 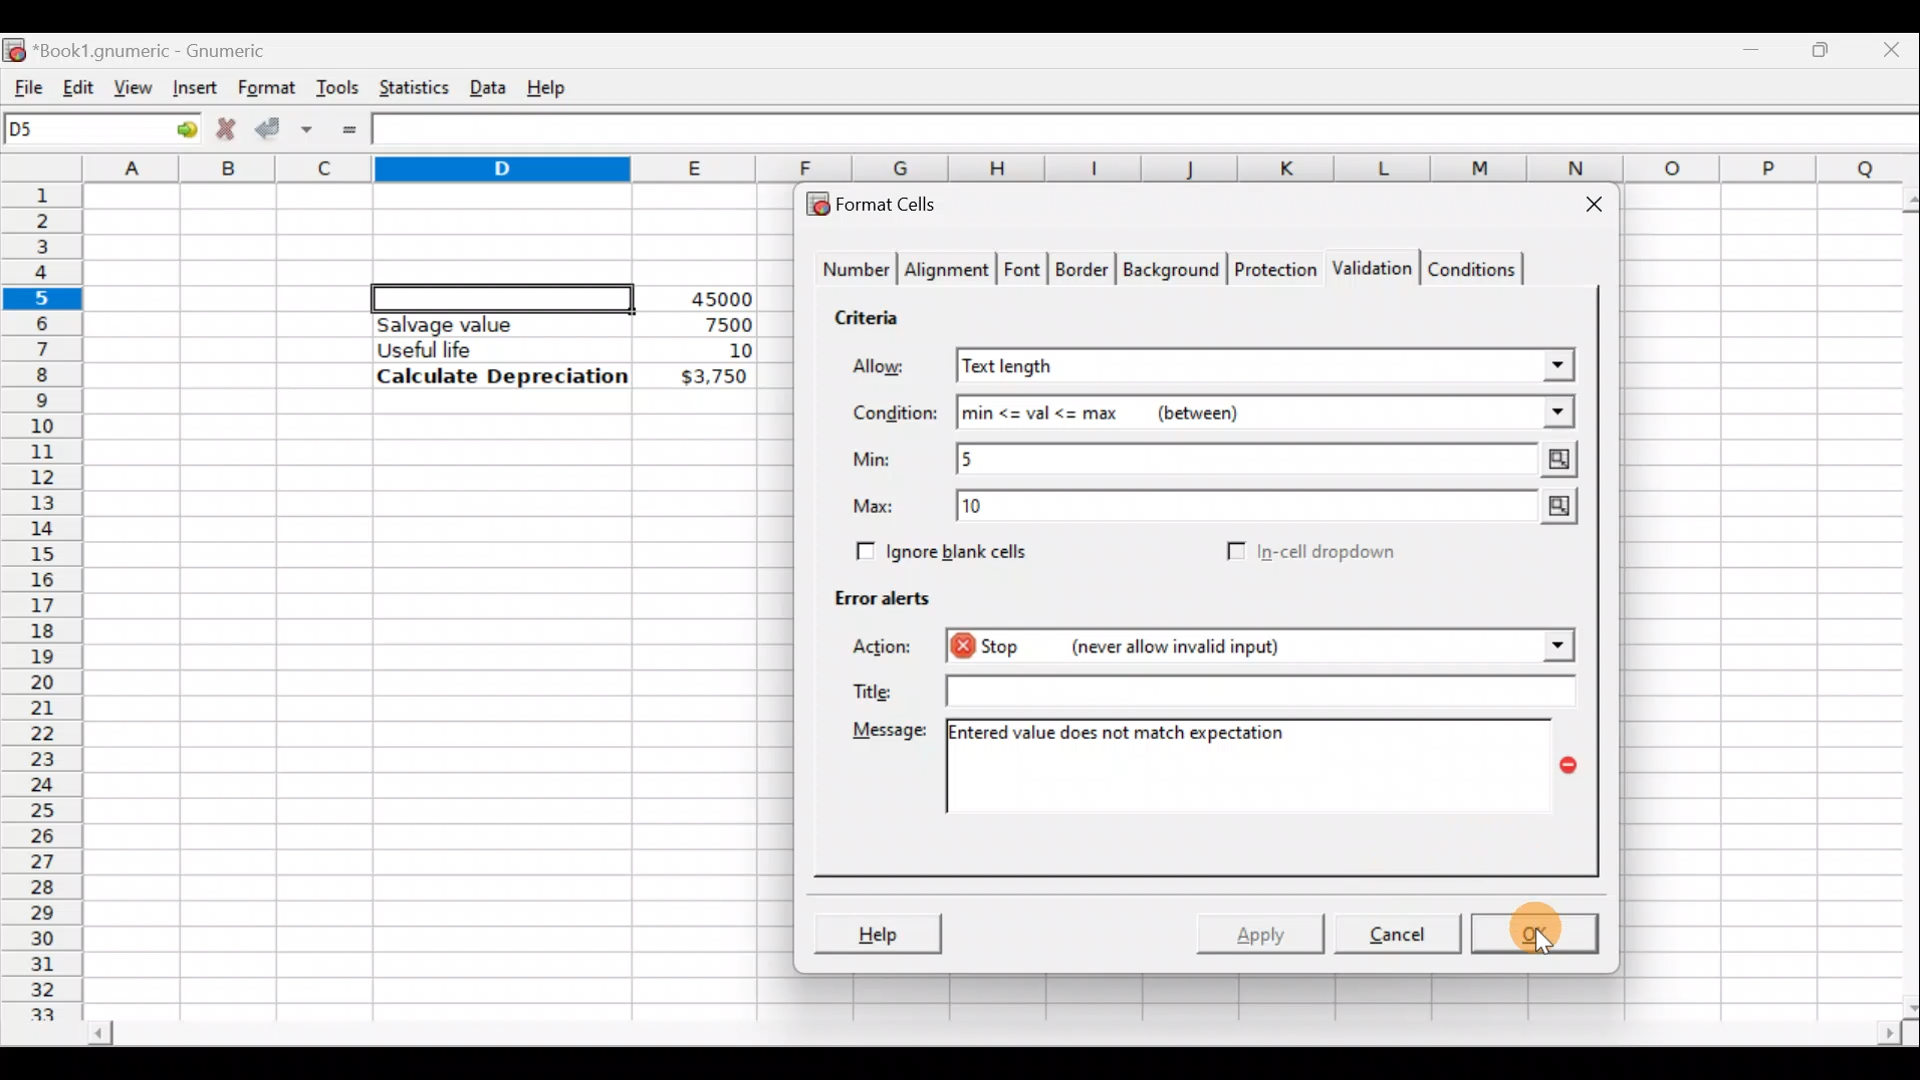 What do you see at coordinates (1756, 45) in the screenshot?
I see `Minimize` at bounding box center [1756, 45].